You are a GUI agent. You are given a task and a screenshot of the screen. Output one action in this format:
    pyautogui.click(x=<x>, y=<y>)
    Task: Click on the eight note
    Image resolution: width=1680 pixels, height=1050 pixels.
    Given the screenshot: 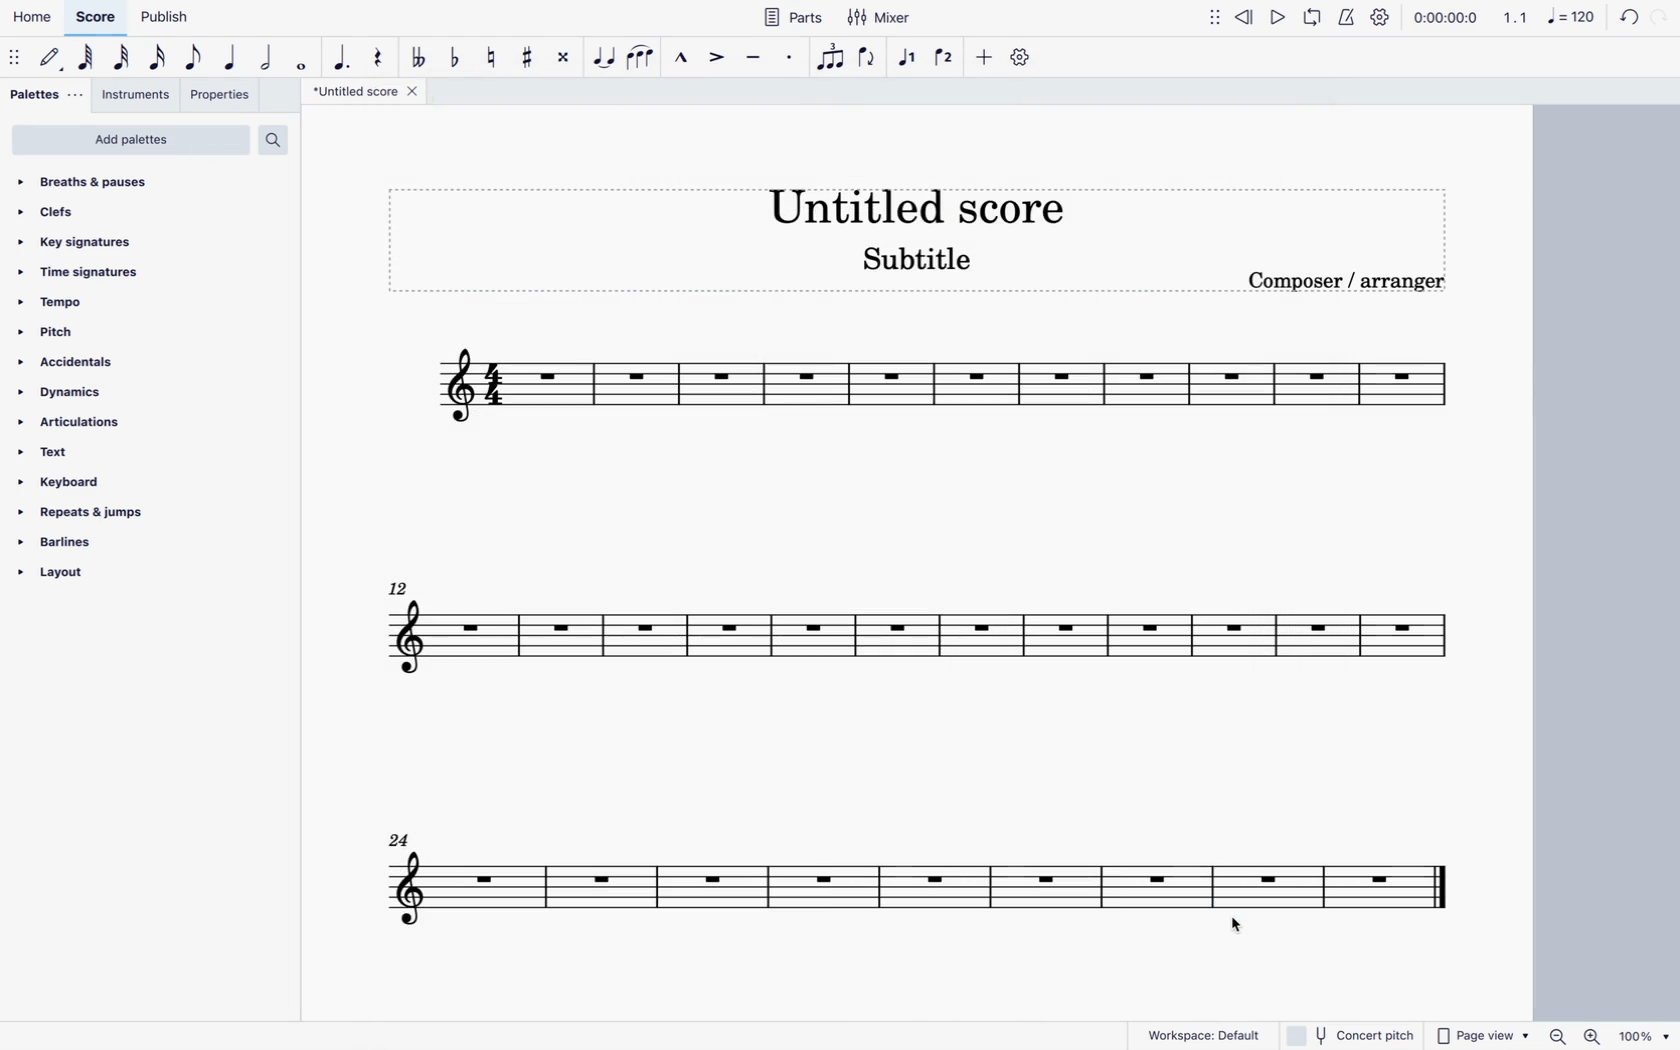 What is the action you would take?
    pyautogui.click(x=193, y=61)
    